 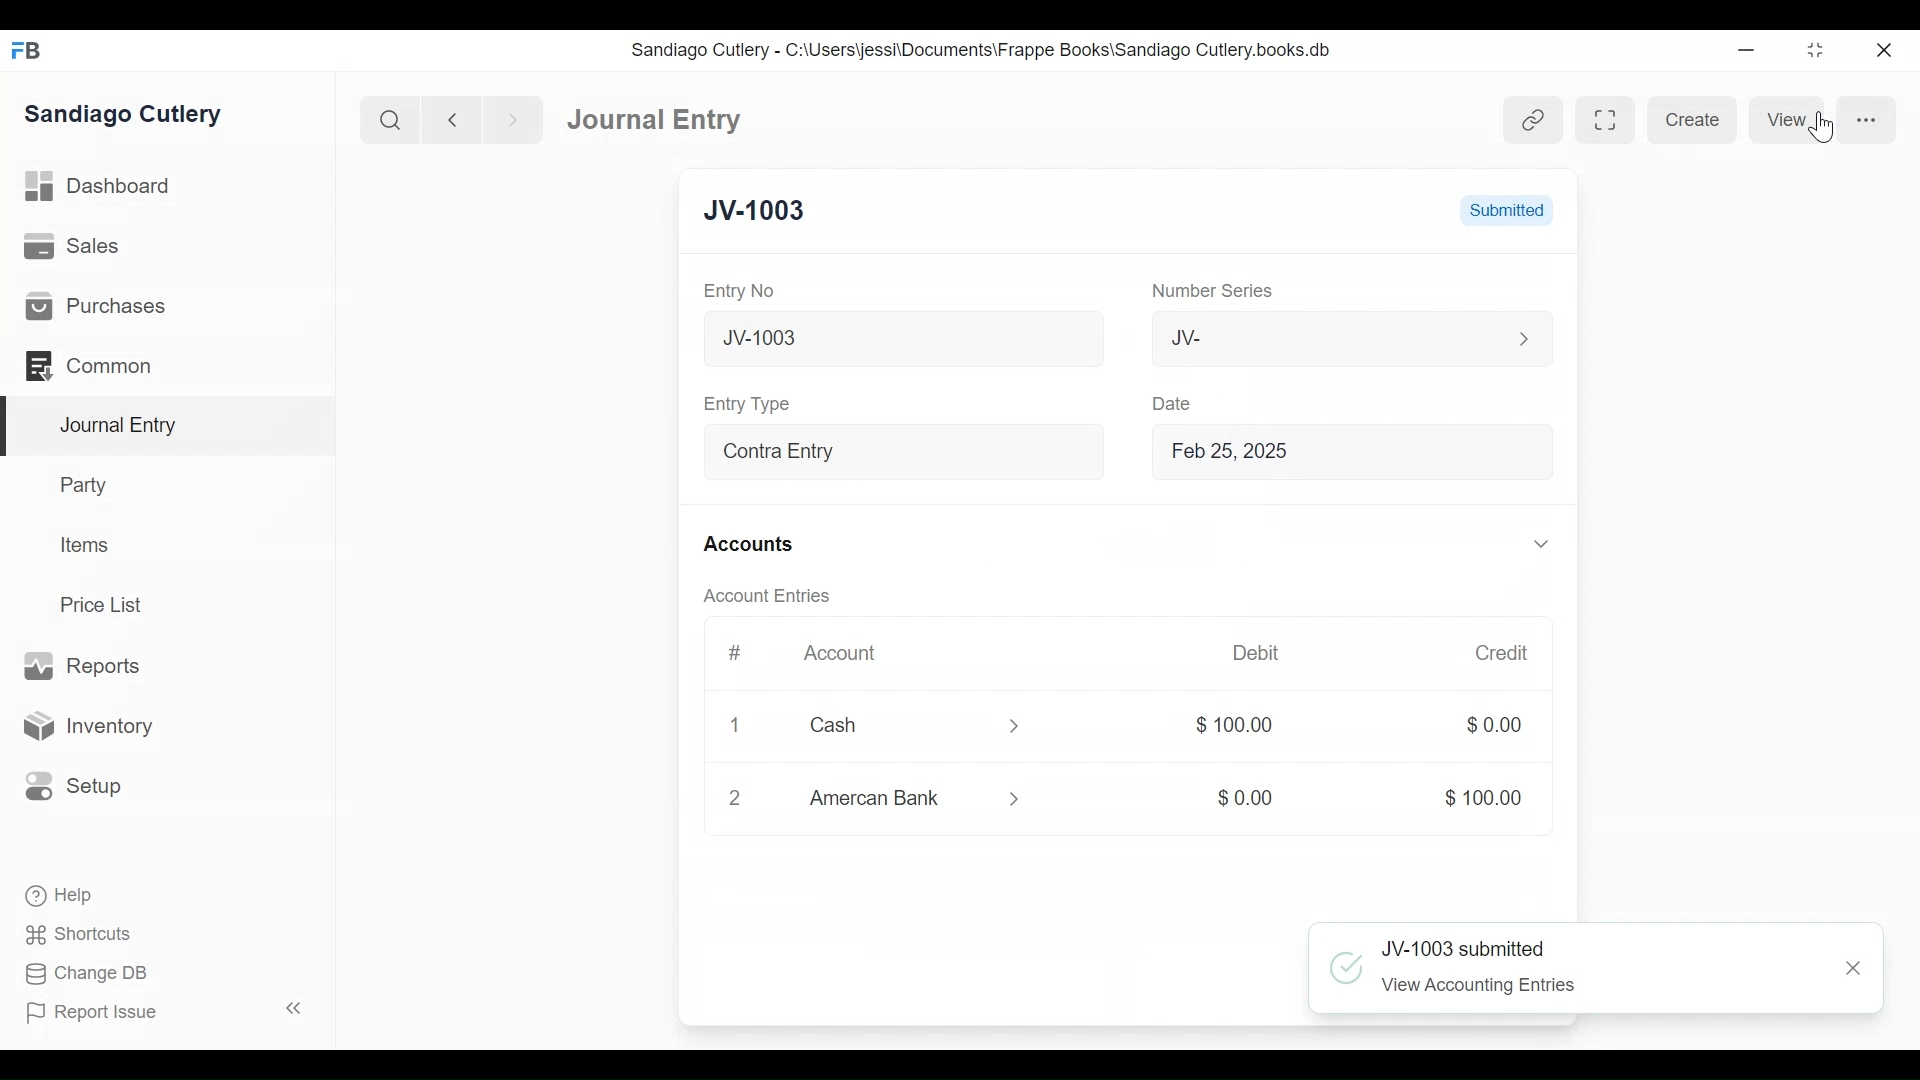 What do you see at coordinates (1694, 121) in the screenshot?
I see `Create` at bounding box center [1694, 121].